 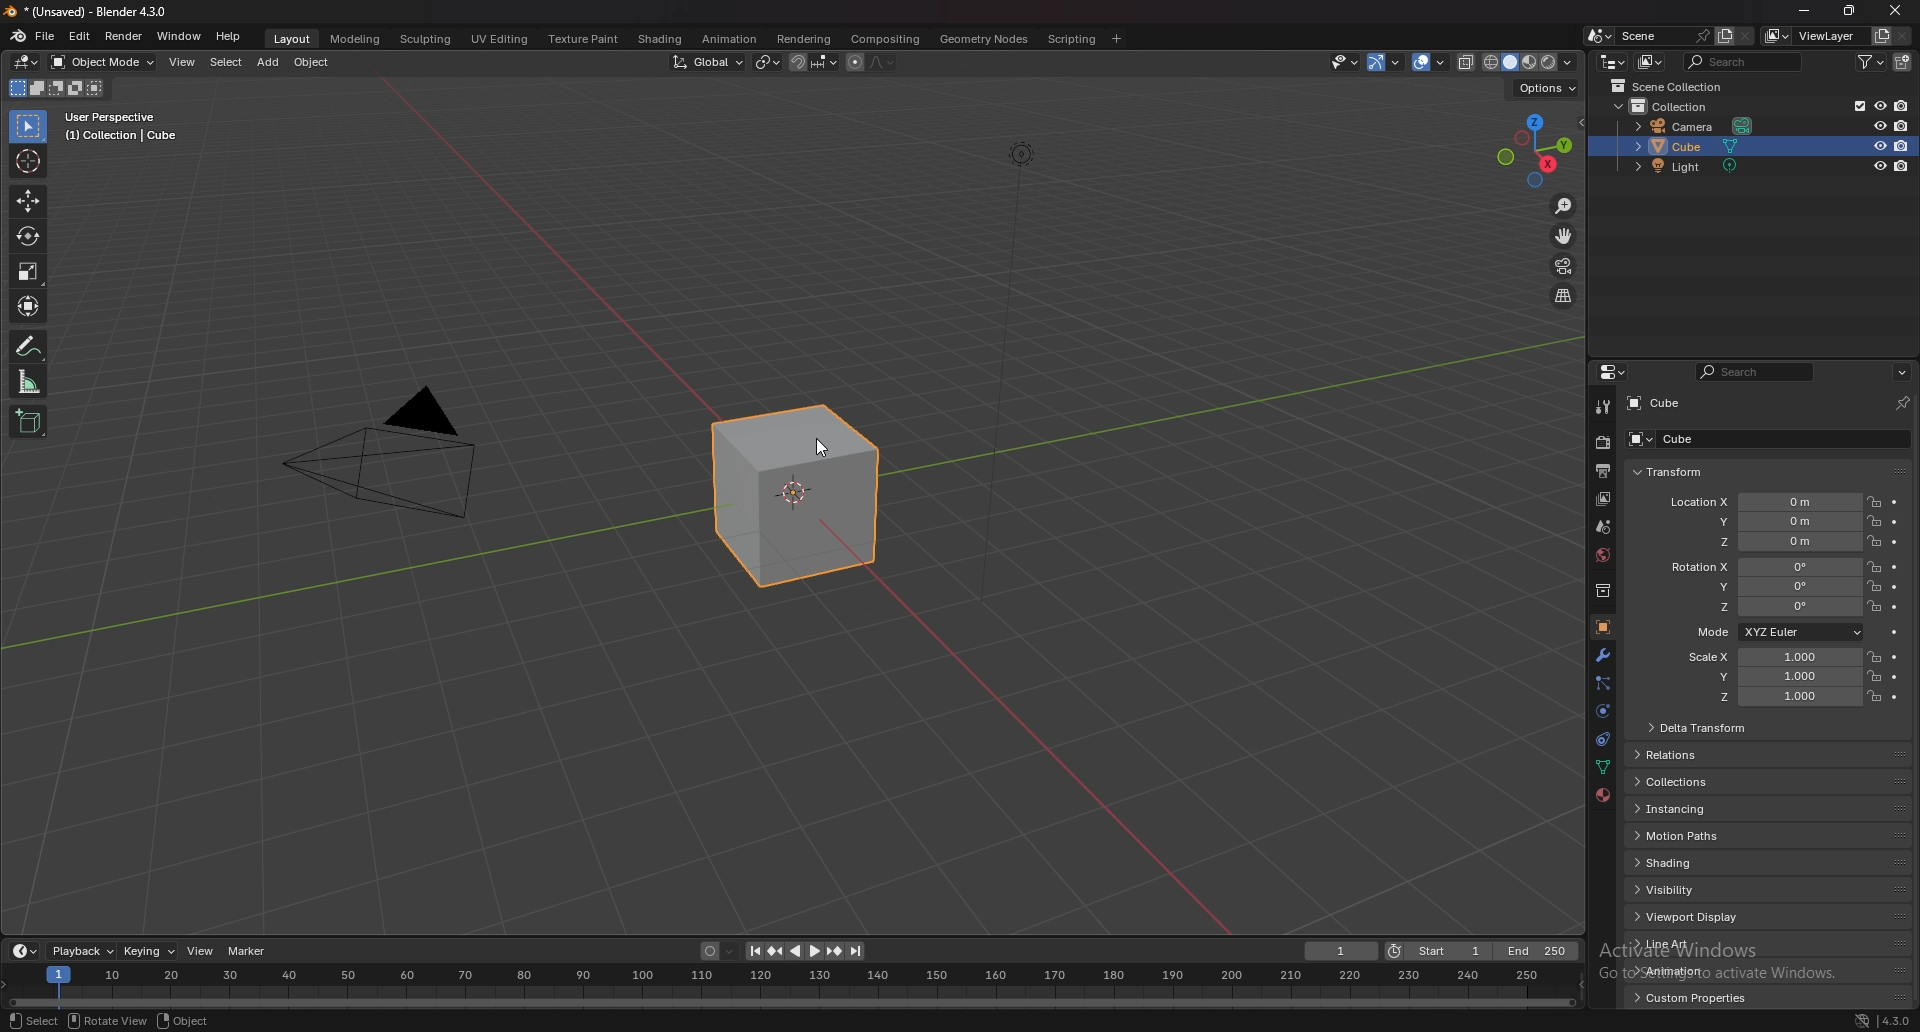 I want to click on tool, so click(x=1602, y=406).